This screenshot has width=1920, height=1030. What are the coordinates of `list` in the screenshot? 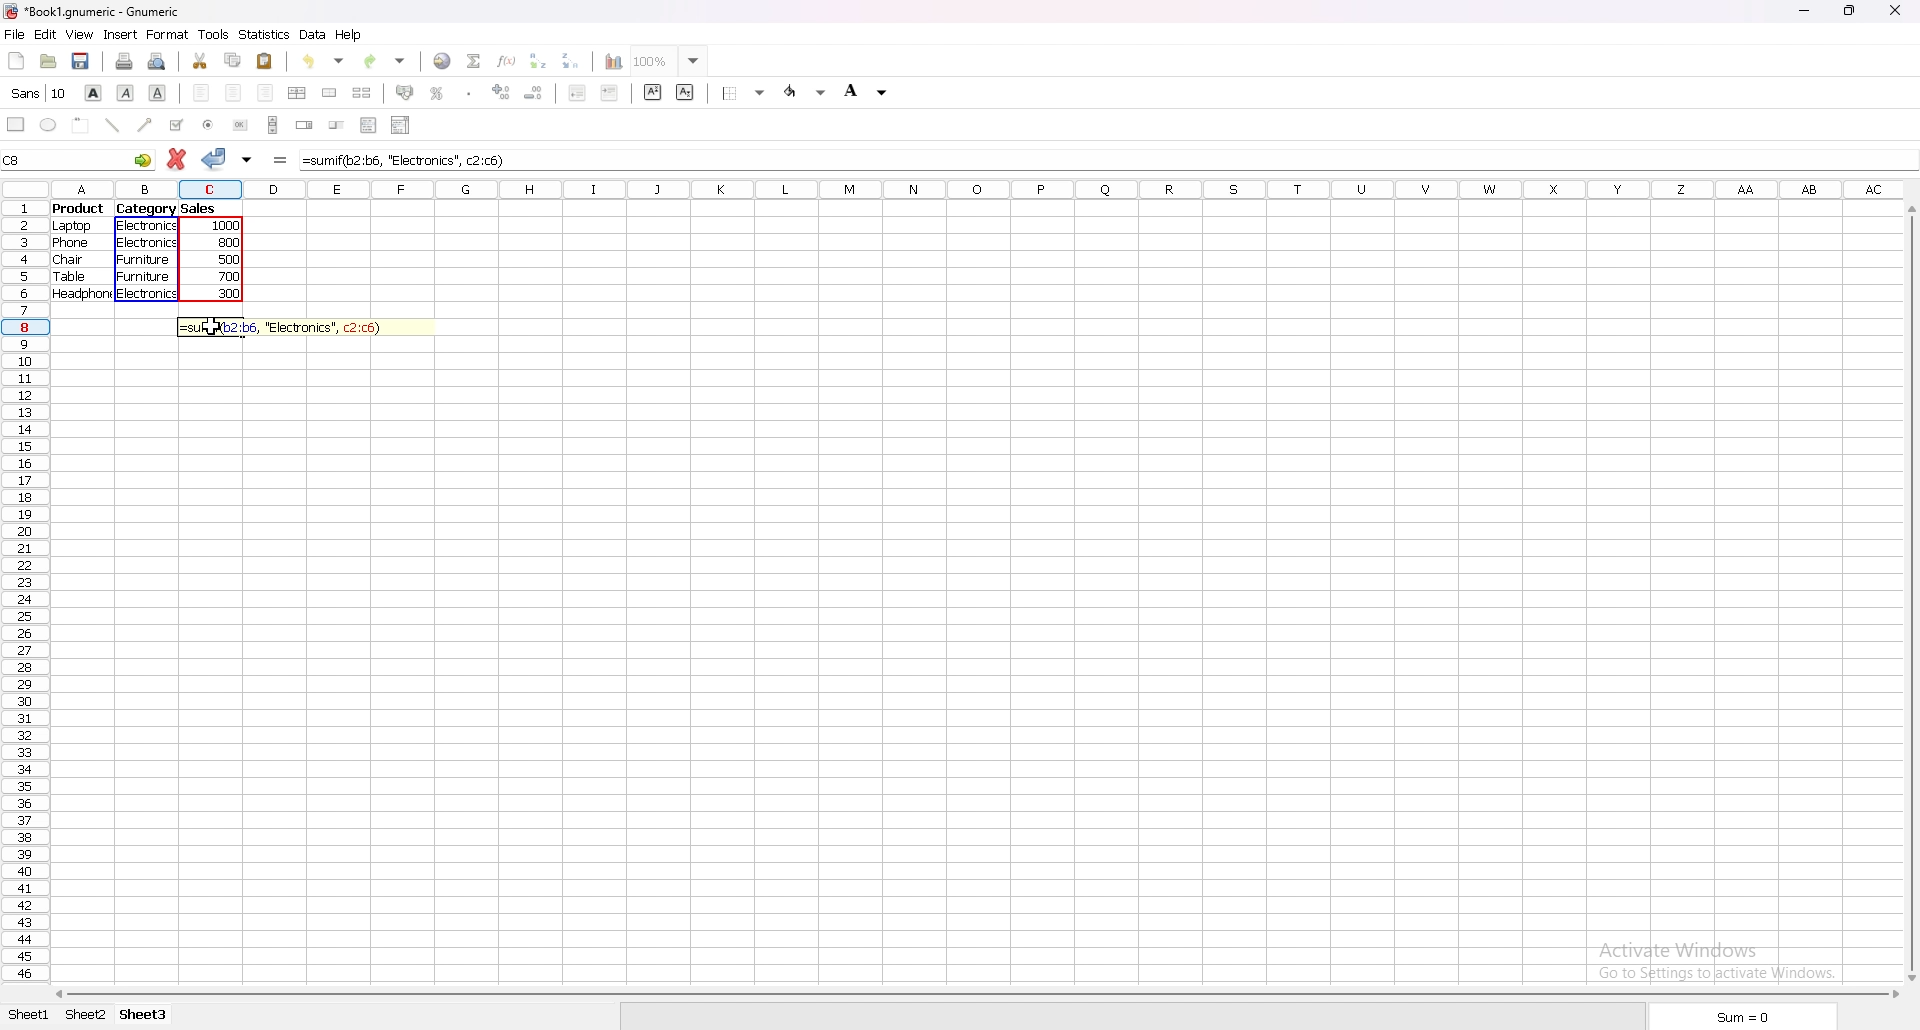 It's located at (368, 124).